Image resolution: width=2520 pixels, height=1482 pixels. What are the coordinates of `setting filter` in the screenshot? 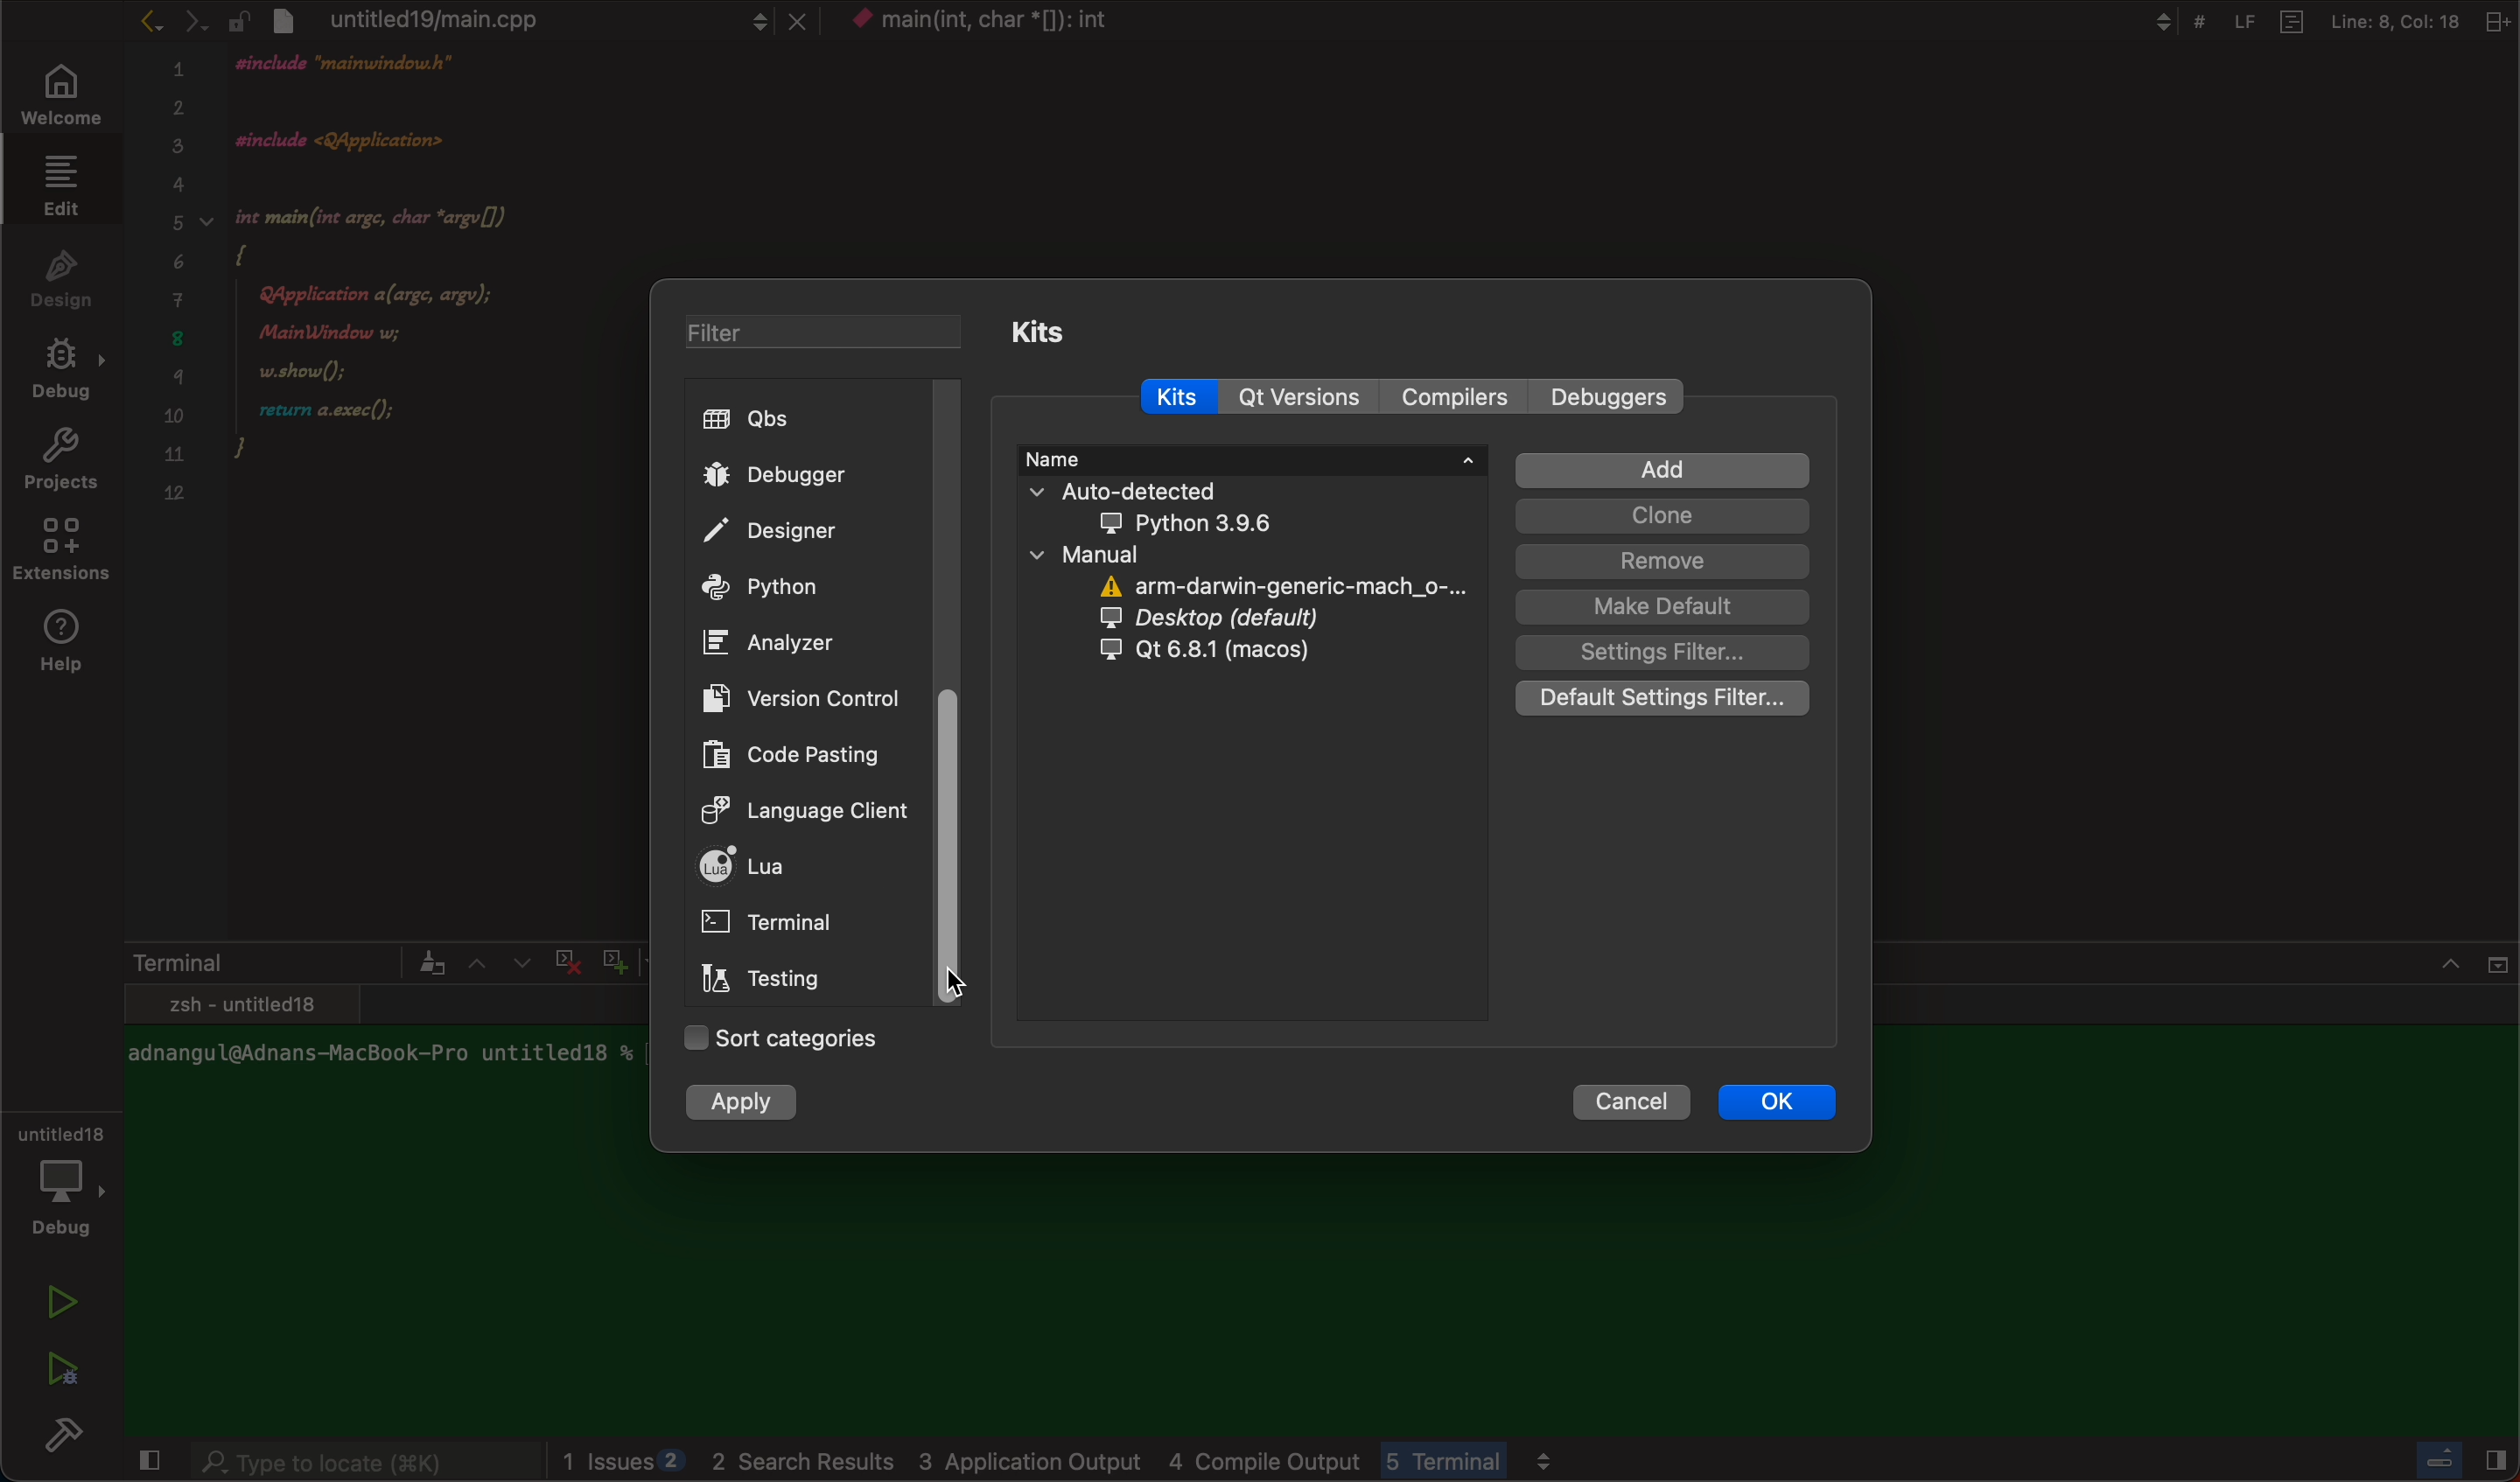 It's located at (1660, 652).